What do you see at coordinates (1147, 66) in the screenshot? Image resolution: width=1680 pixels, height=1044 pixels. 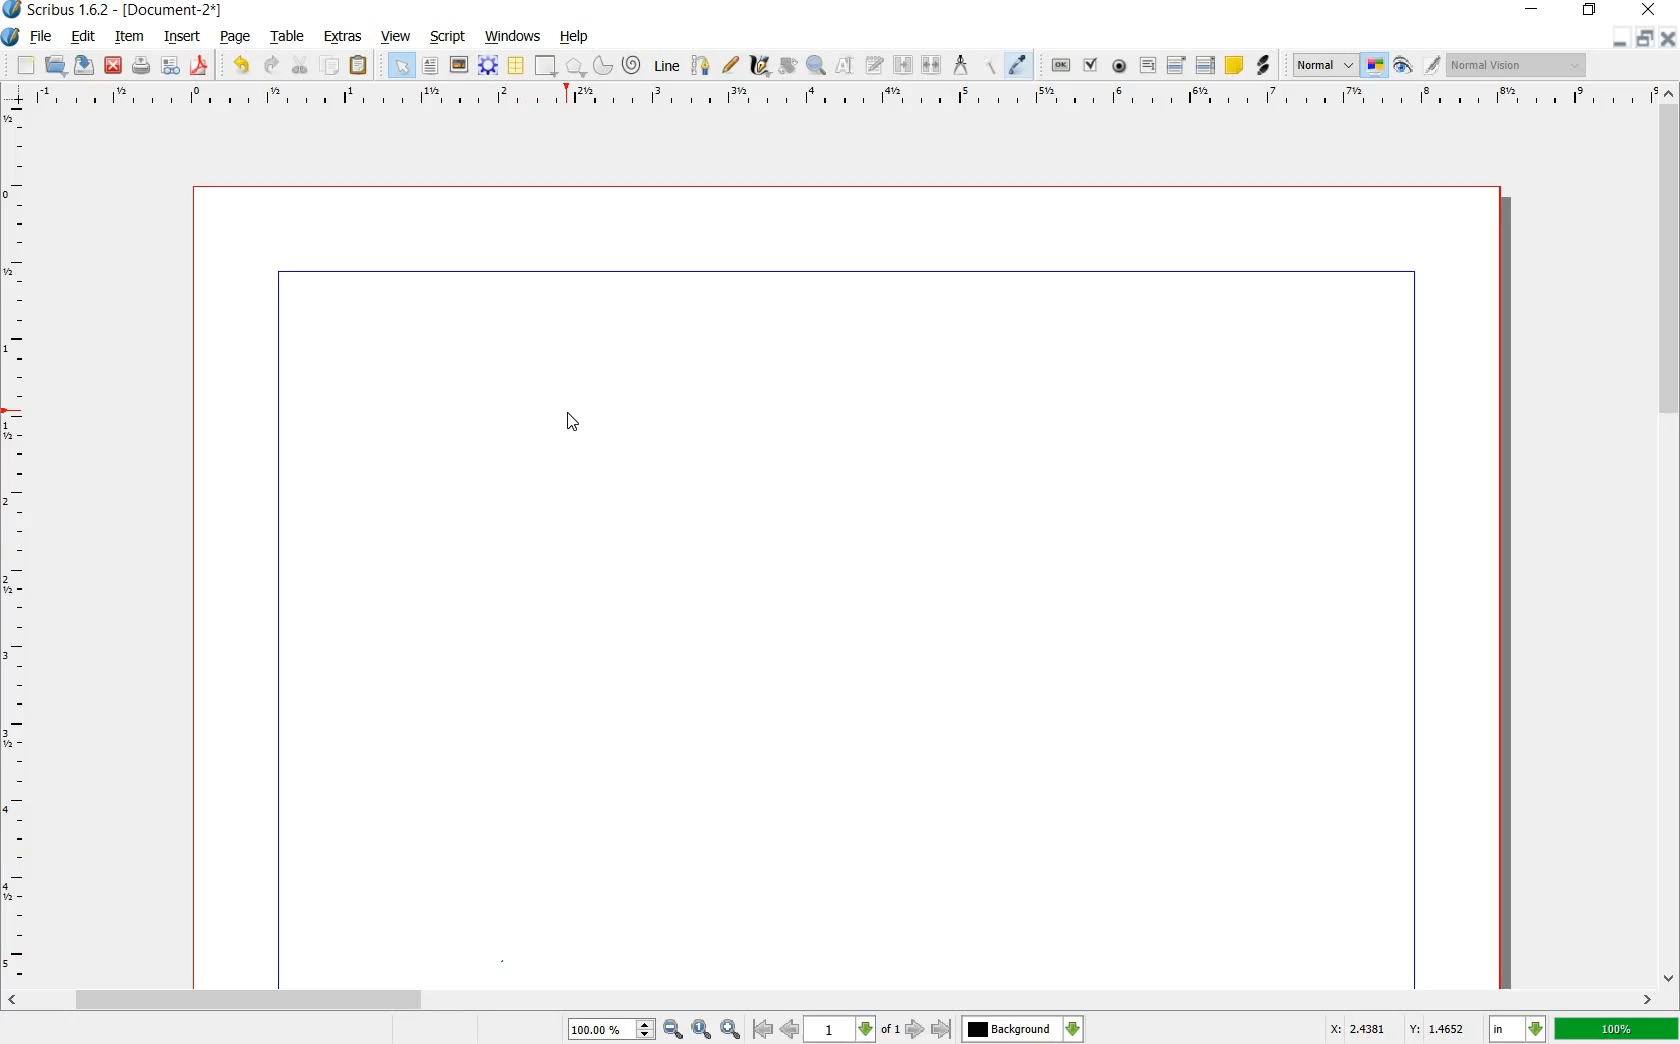 I see `PDF TEXT FIELD` at bounding box center [1147, 66].